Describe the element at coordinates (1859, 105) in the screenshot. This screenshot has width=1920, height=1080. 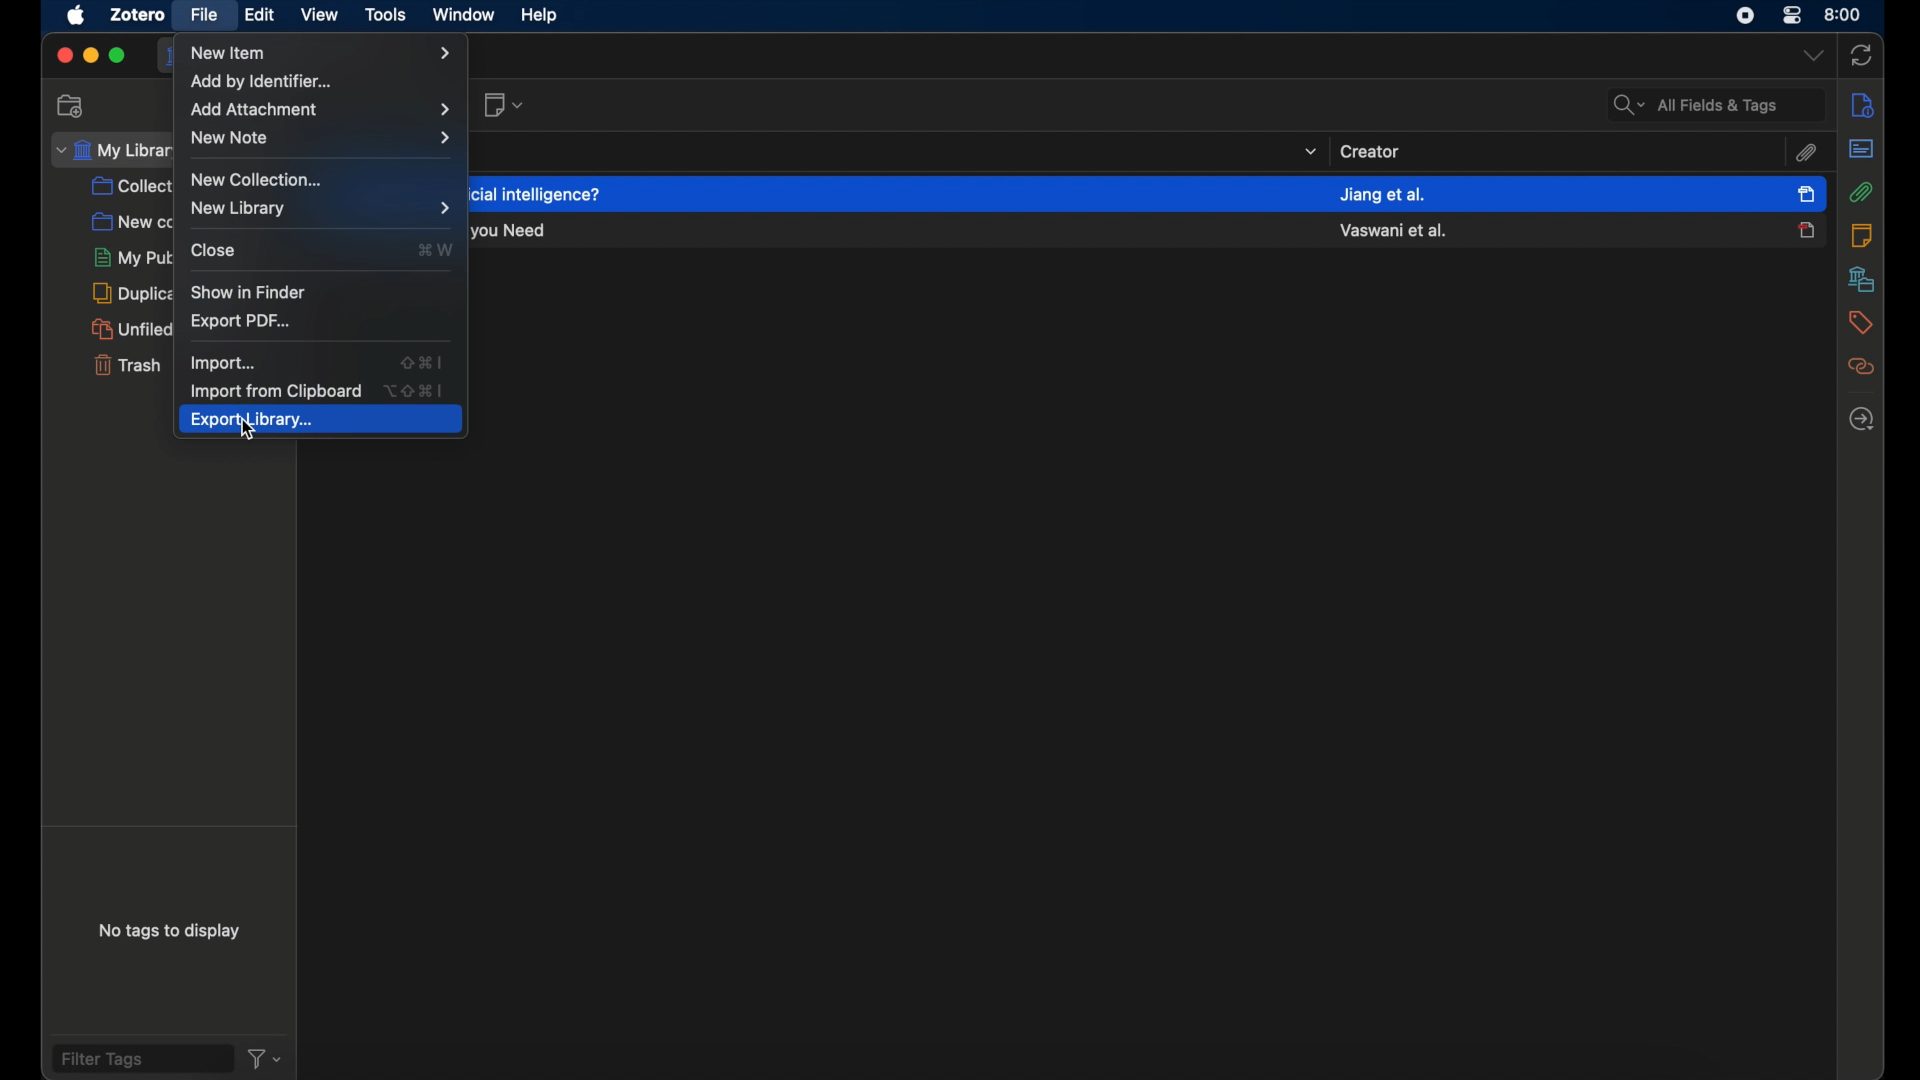
I see `info` at that location.